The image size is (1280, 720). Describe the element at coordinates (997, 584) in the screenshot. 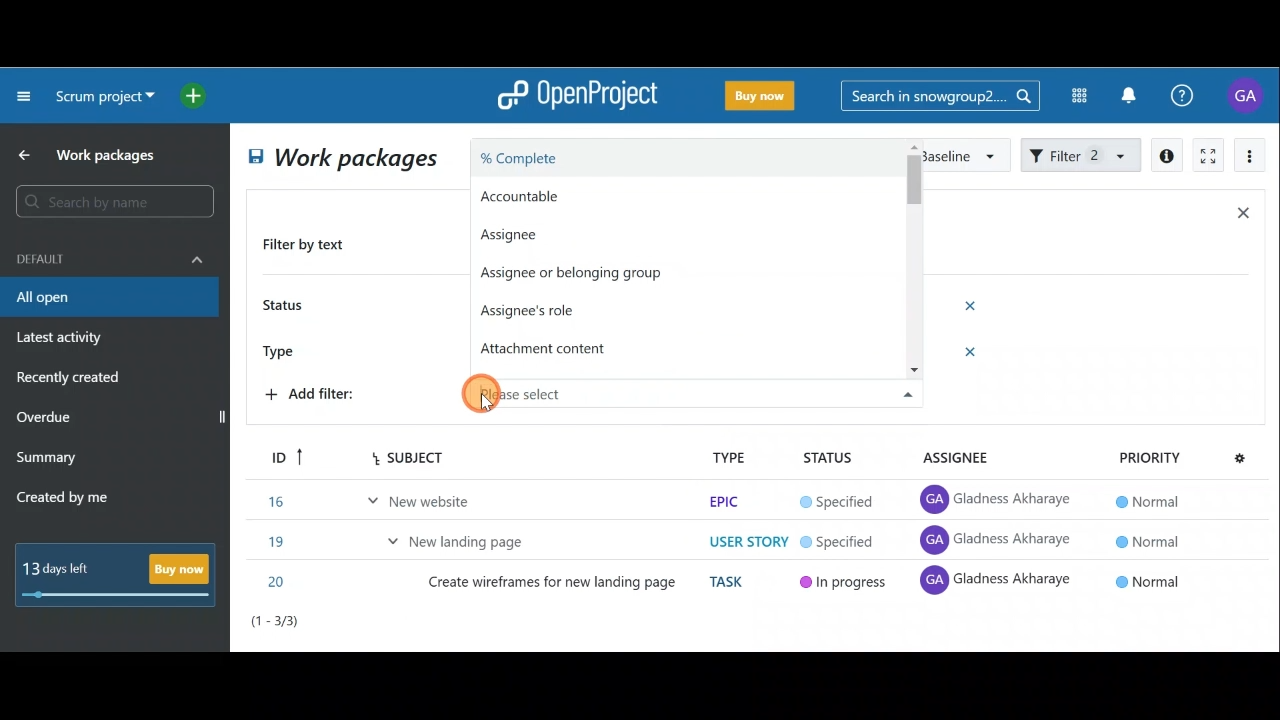

I see `(GA) Gladness Akharaye` at that location.